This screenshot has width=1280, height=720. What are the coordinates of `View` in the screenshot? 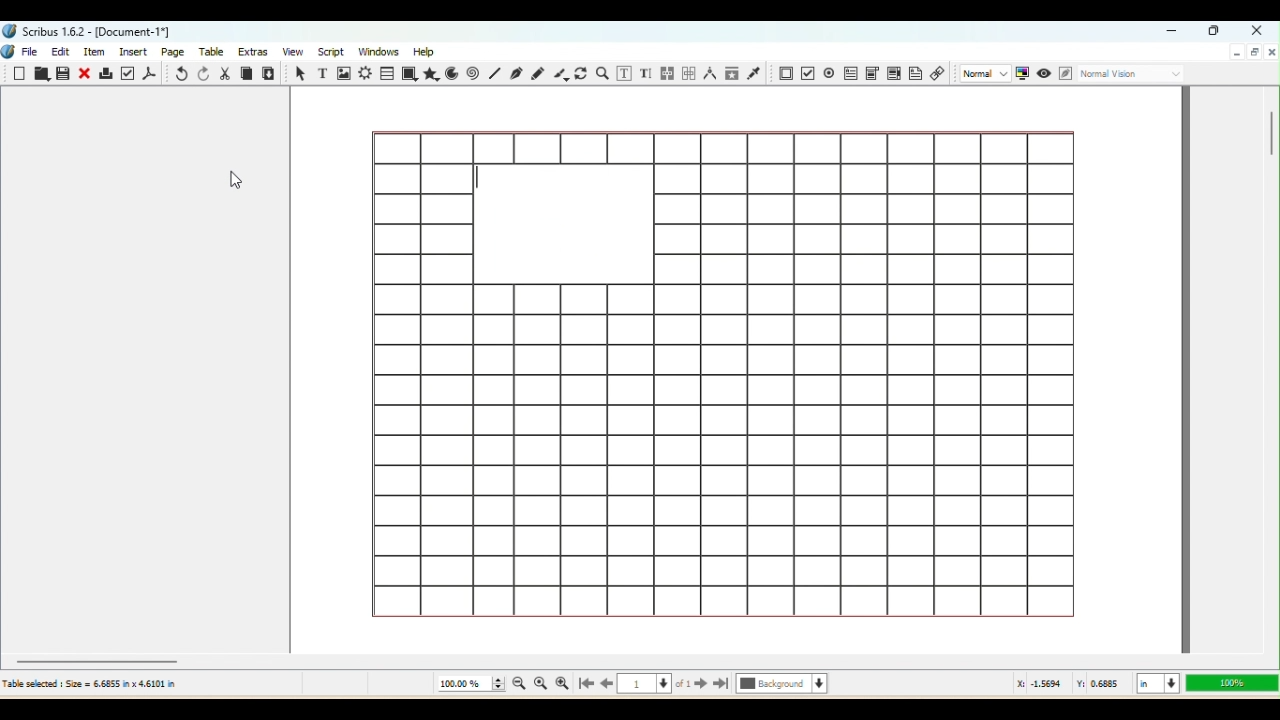 It's located at (290, 52).